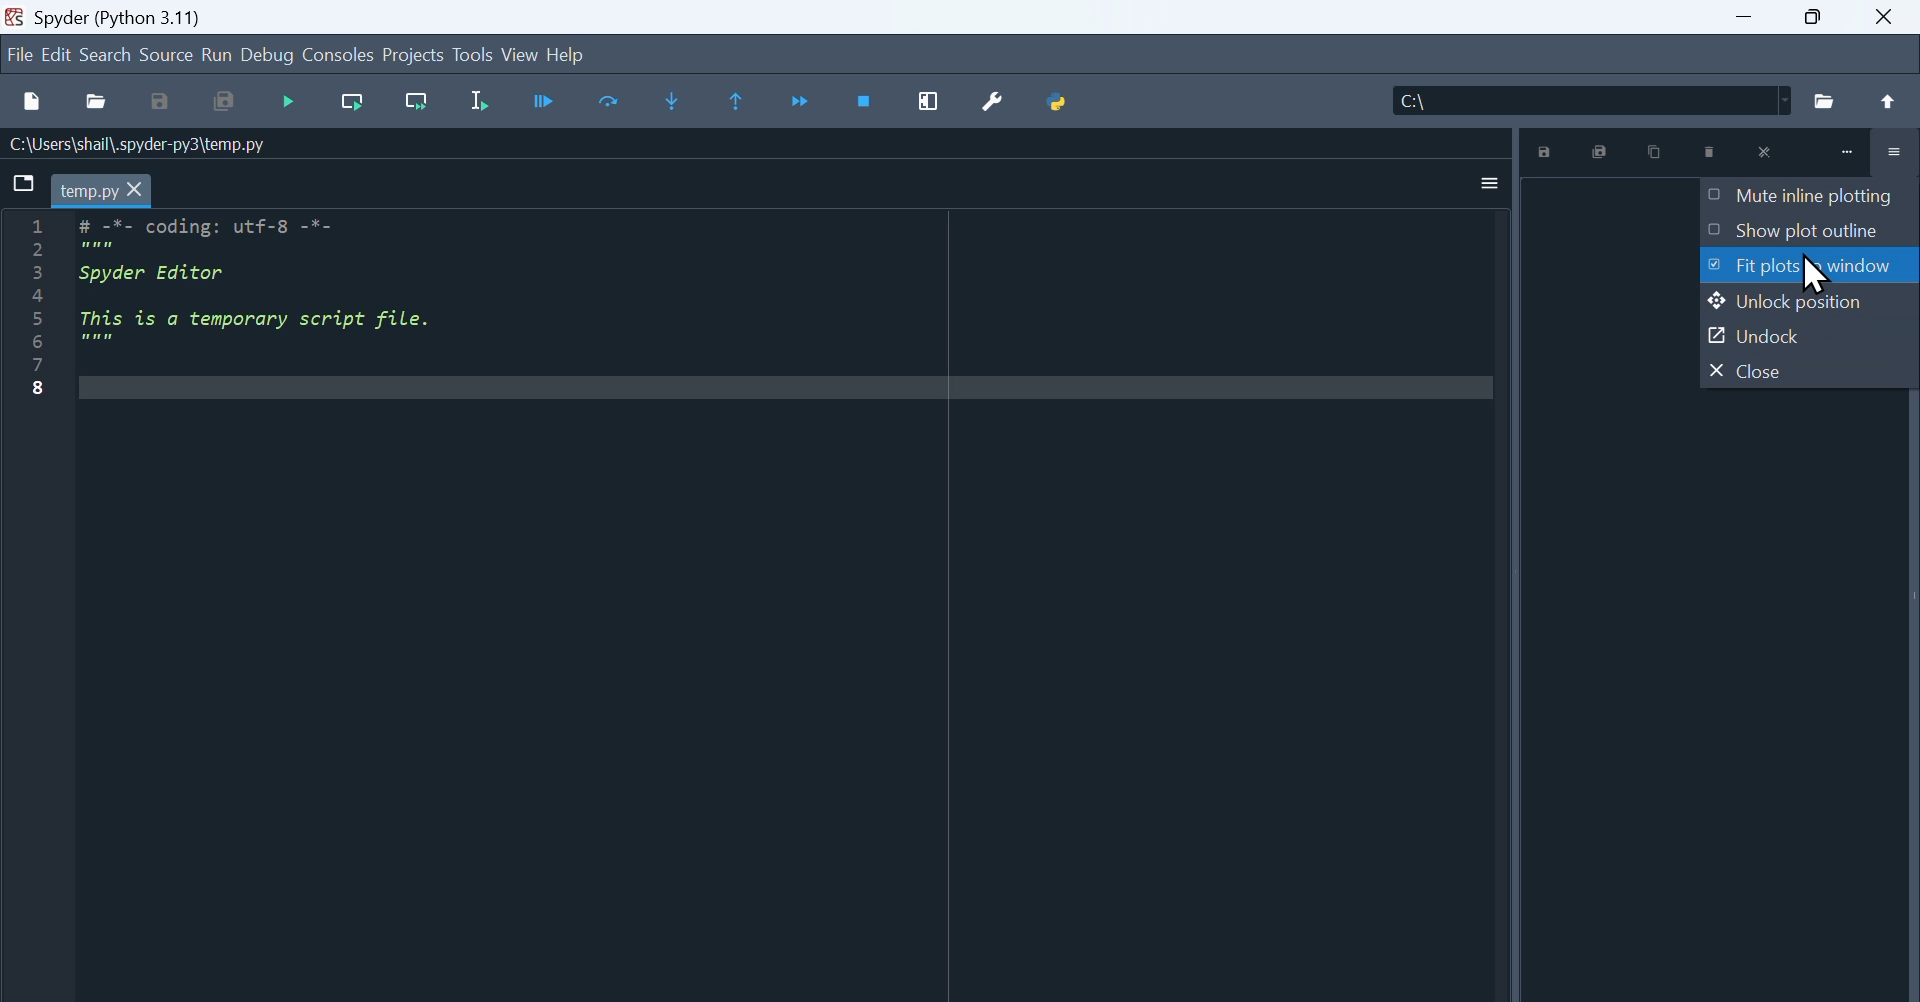  What do you see at coordinates (355, 101) in the screenshot?
I see `run current line of function` at bounding box center [355, 101].